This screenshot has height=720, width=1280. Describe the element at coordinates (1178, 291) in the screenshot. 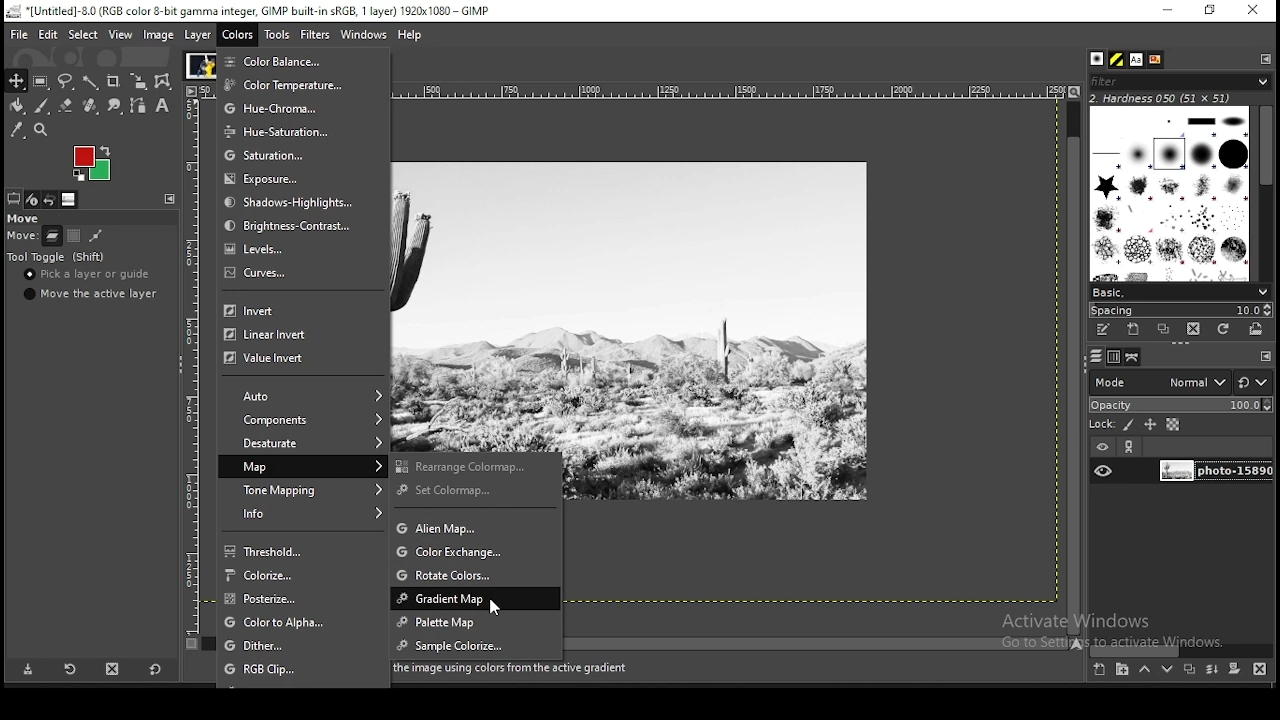

I see `select brush preset` at that location.